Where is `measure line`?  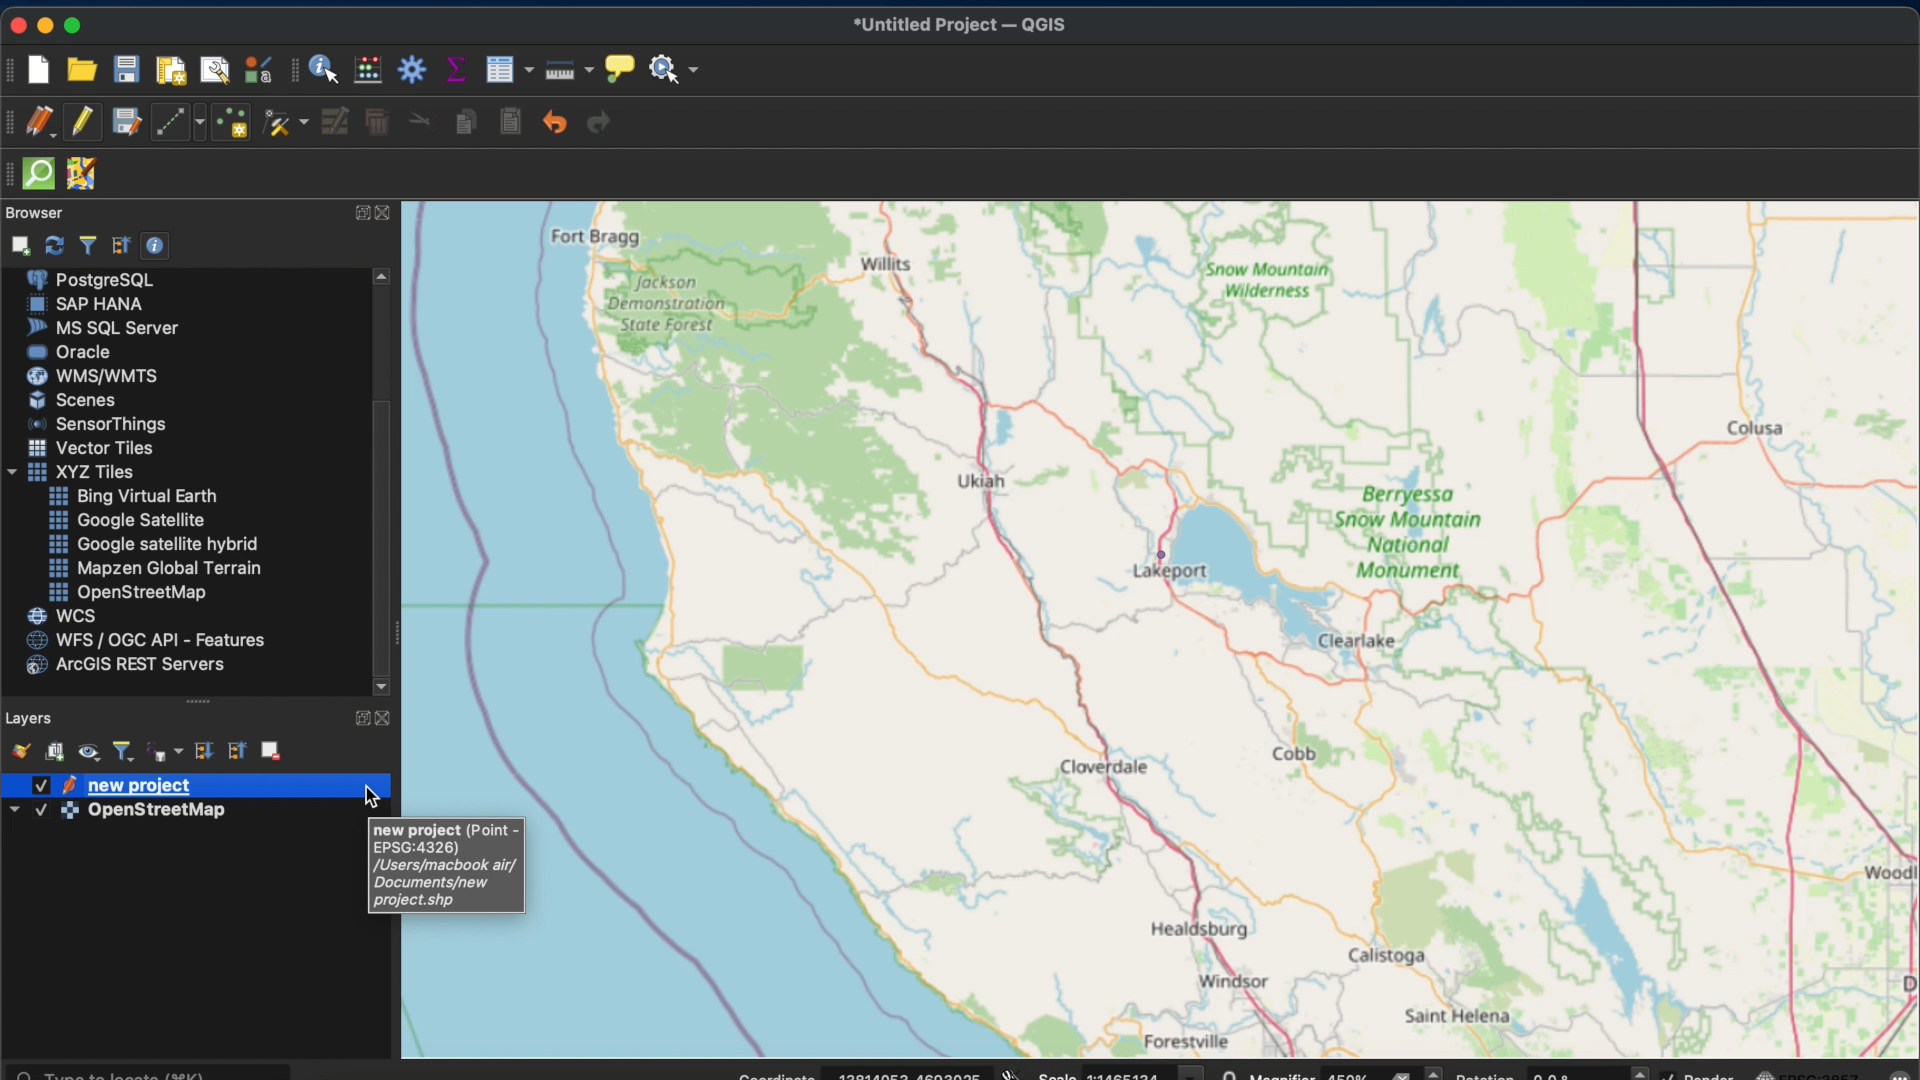
measure line is located at coordinates (565, 70).